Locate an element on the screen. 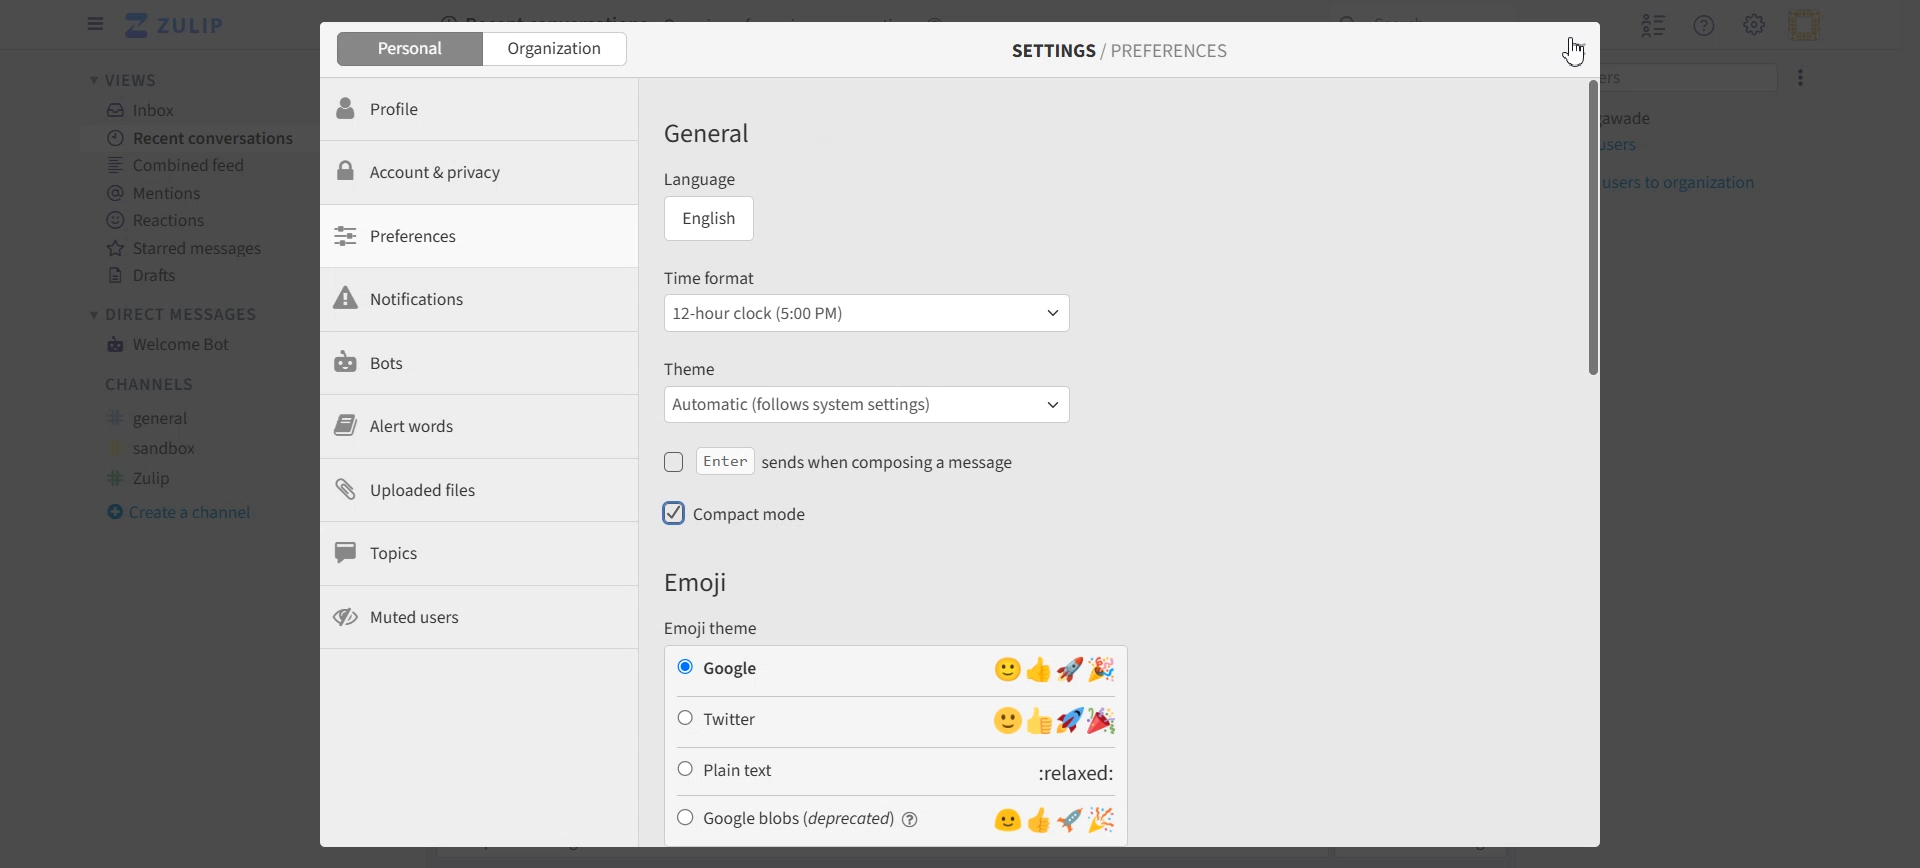  Bots is located at coordinates (477, 364).